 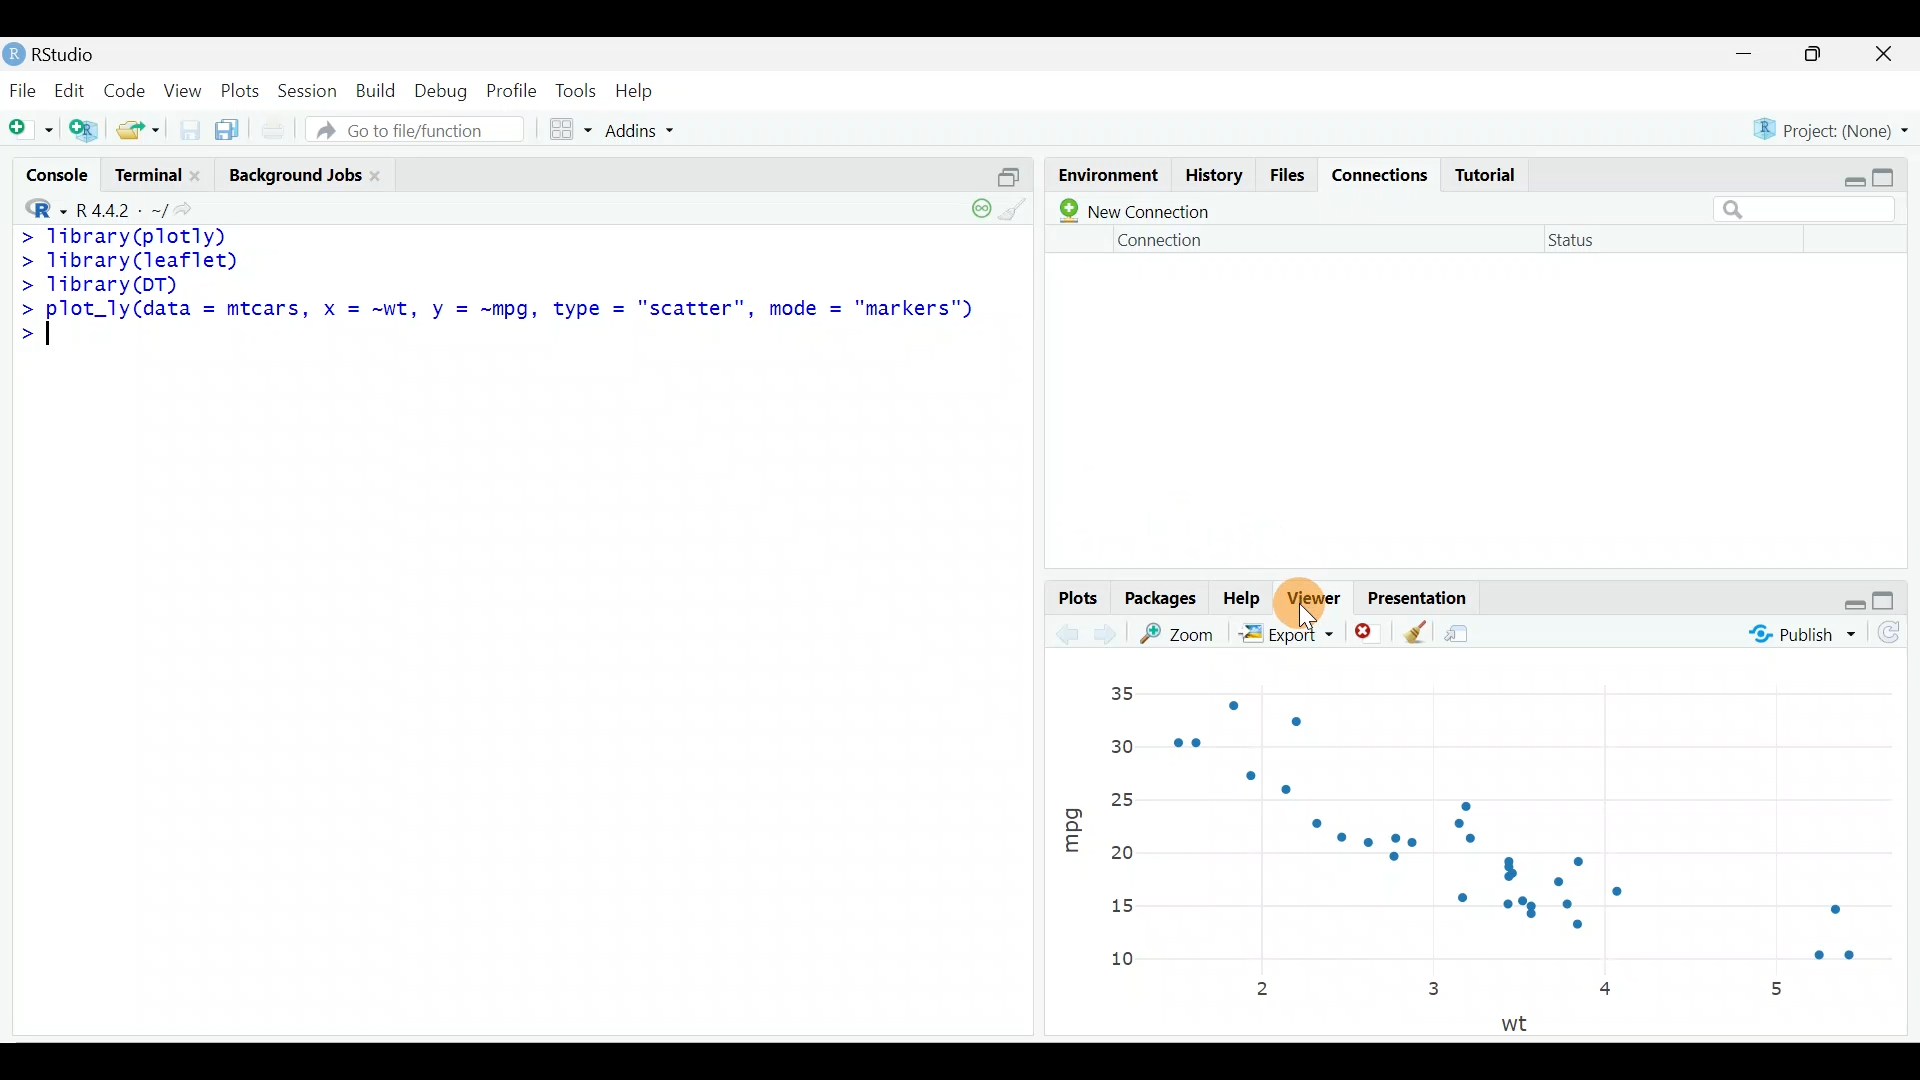 I want to click on restore down, so click(x=1846, y=597).